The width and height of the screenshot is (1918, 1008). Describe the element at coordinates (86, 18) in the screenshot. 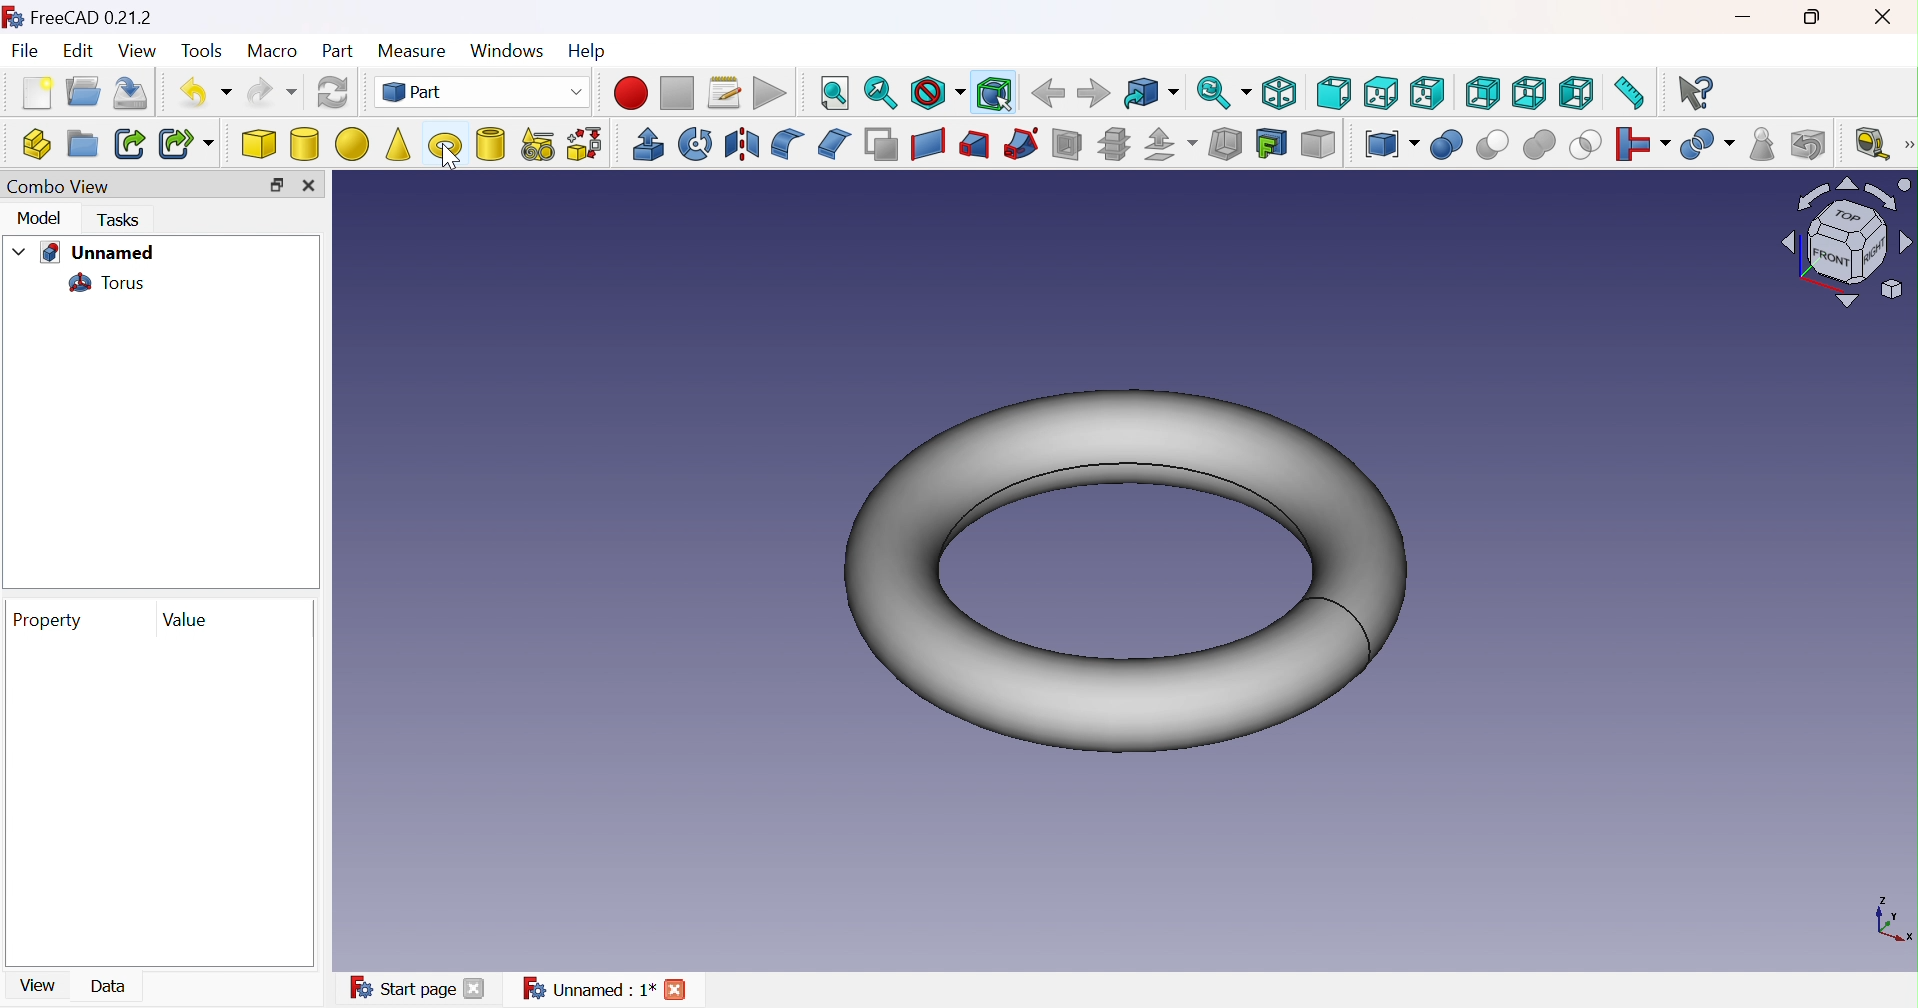

I see `FreeCAD 0.21.2` at that location.